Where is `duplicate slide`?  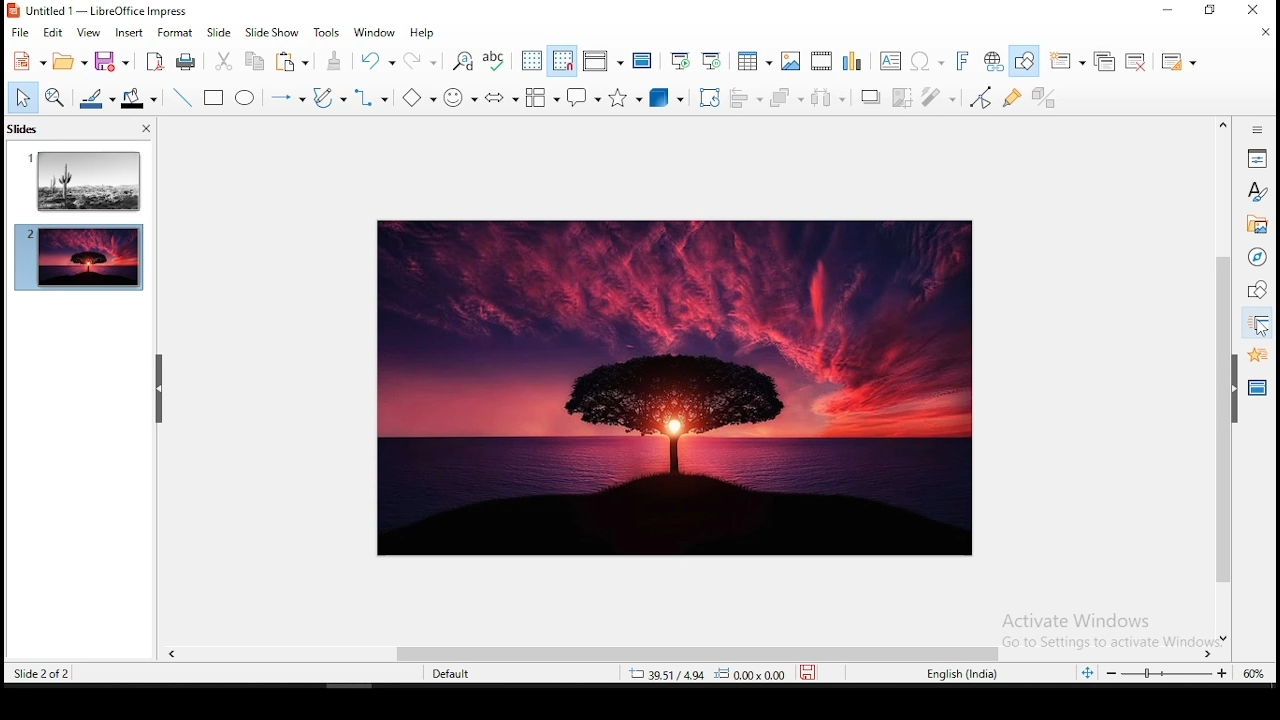
duplicate slide is located at coordinates (1104, 61).